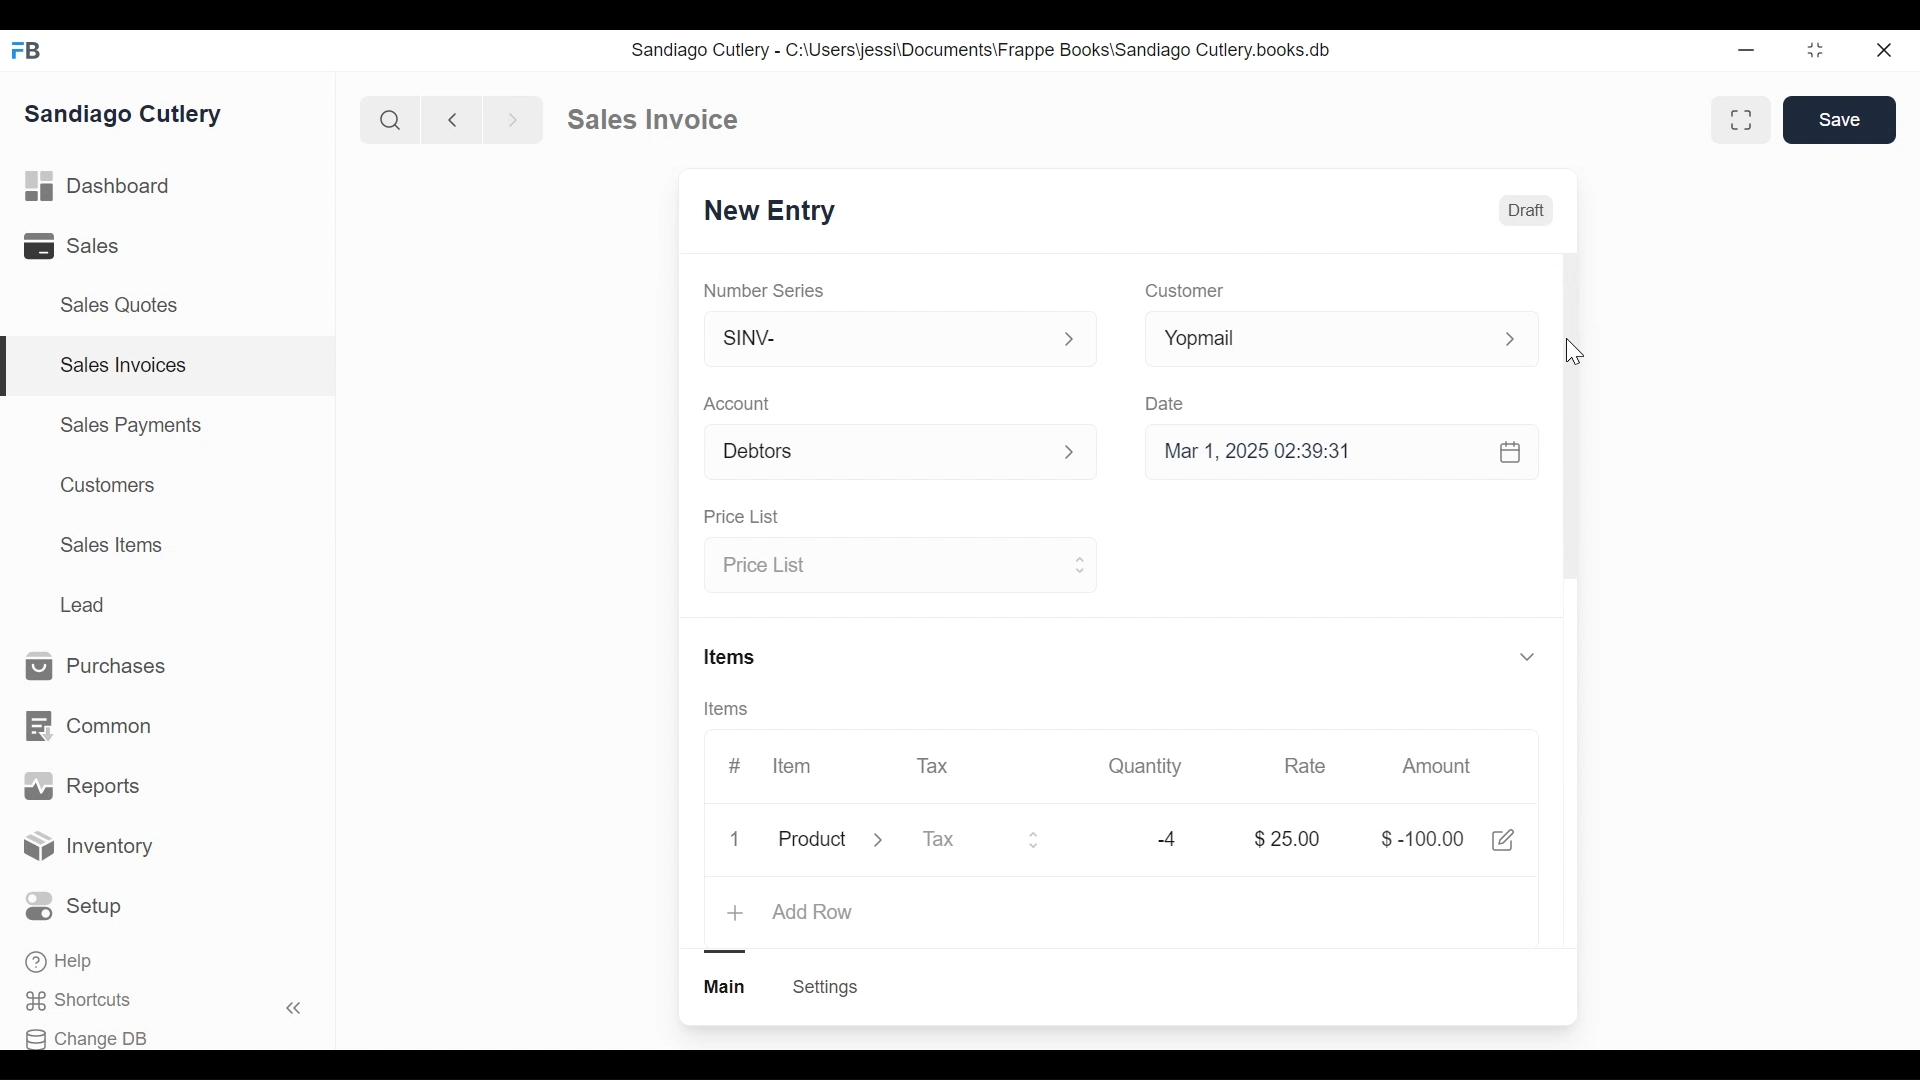 The image size is (1920, 1080). Describe the element at coordinates (737, 403) in the screenshot. I see `Account` at that location.